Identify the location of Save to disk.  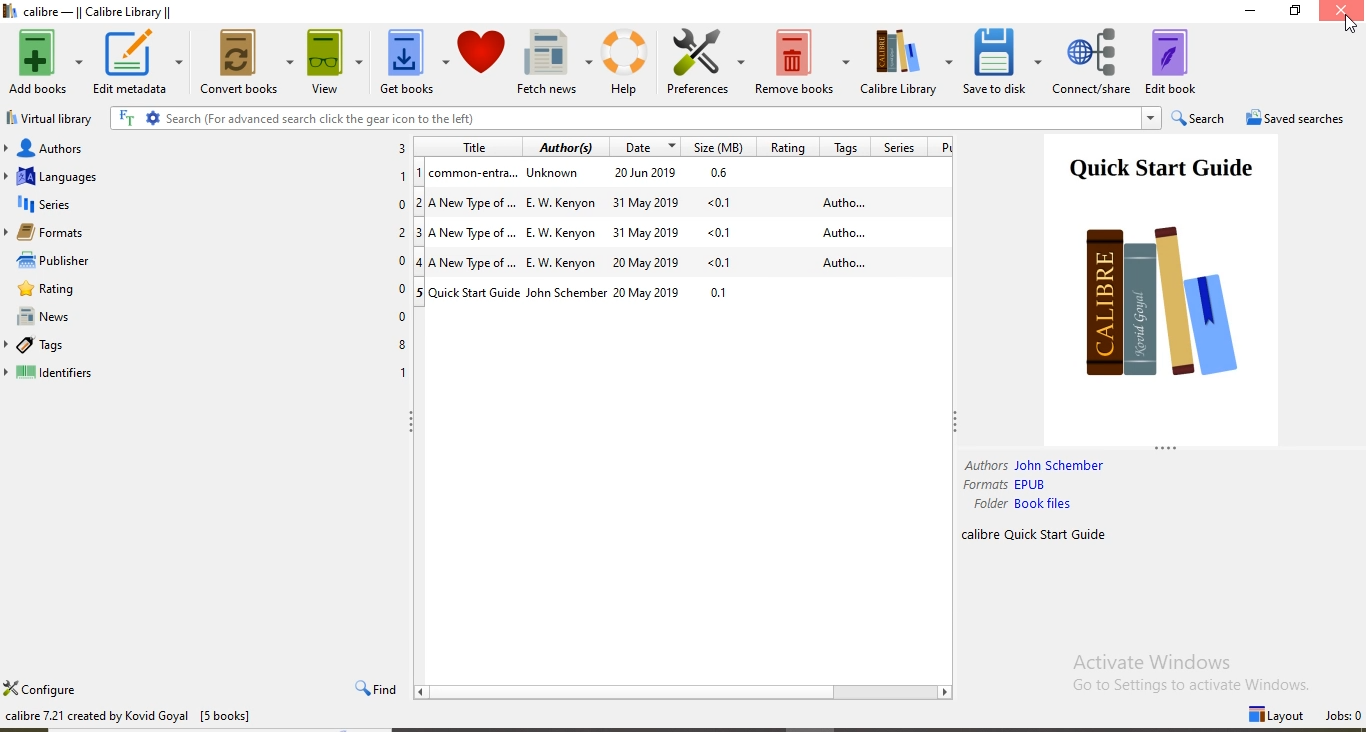
(1003, 62).